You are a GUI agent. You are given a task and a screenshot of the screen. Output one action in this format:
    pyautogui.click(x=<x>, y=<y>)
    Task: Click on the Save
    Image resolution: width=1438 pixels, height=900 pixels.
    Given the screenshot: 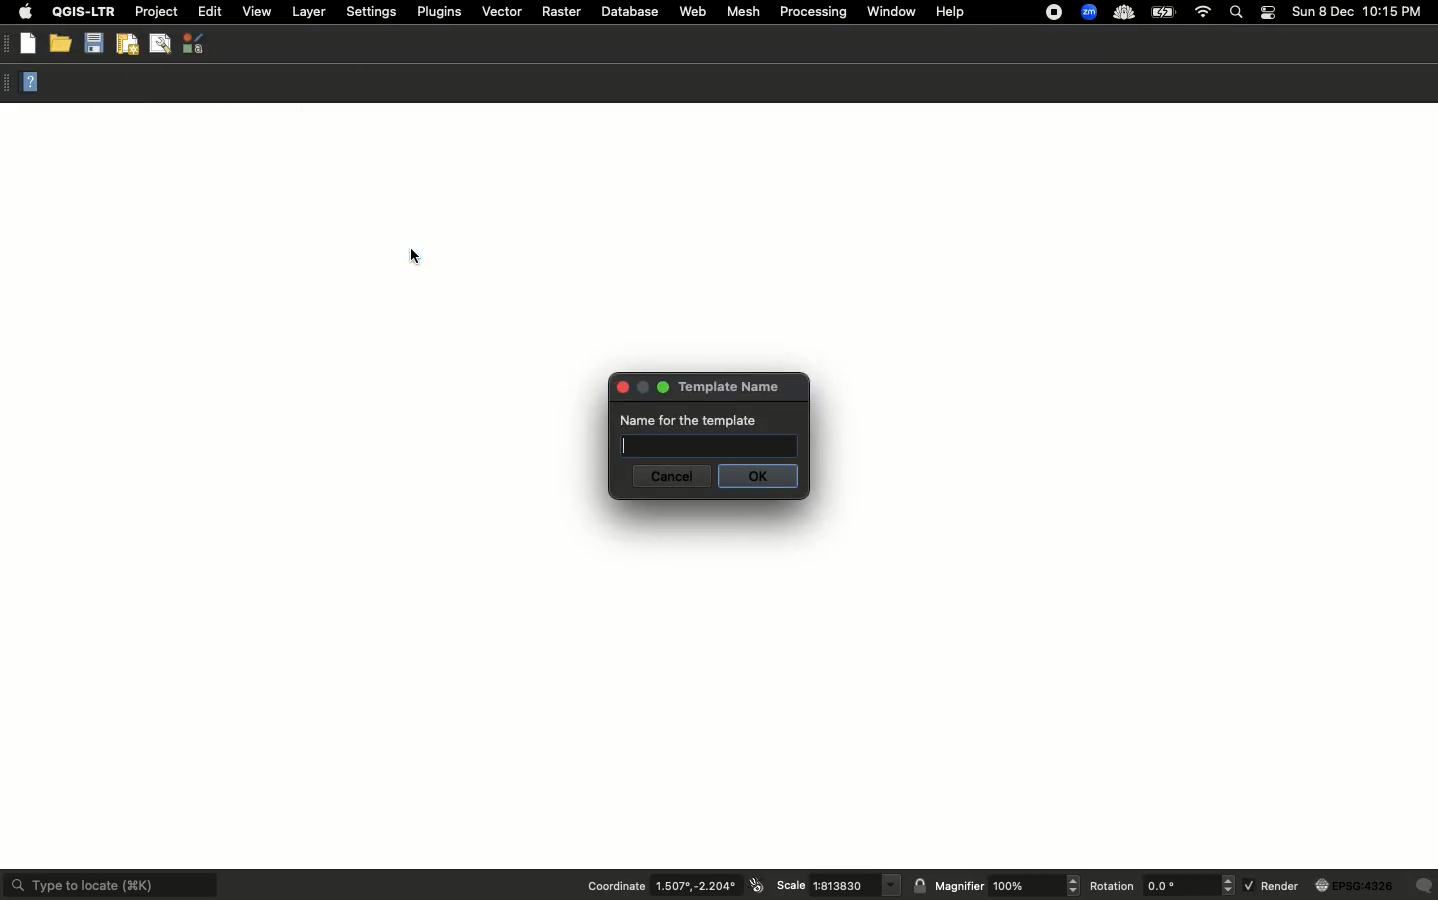 What is the action you would take?
    pyautogui.click(x=93, y=46)
    